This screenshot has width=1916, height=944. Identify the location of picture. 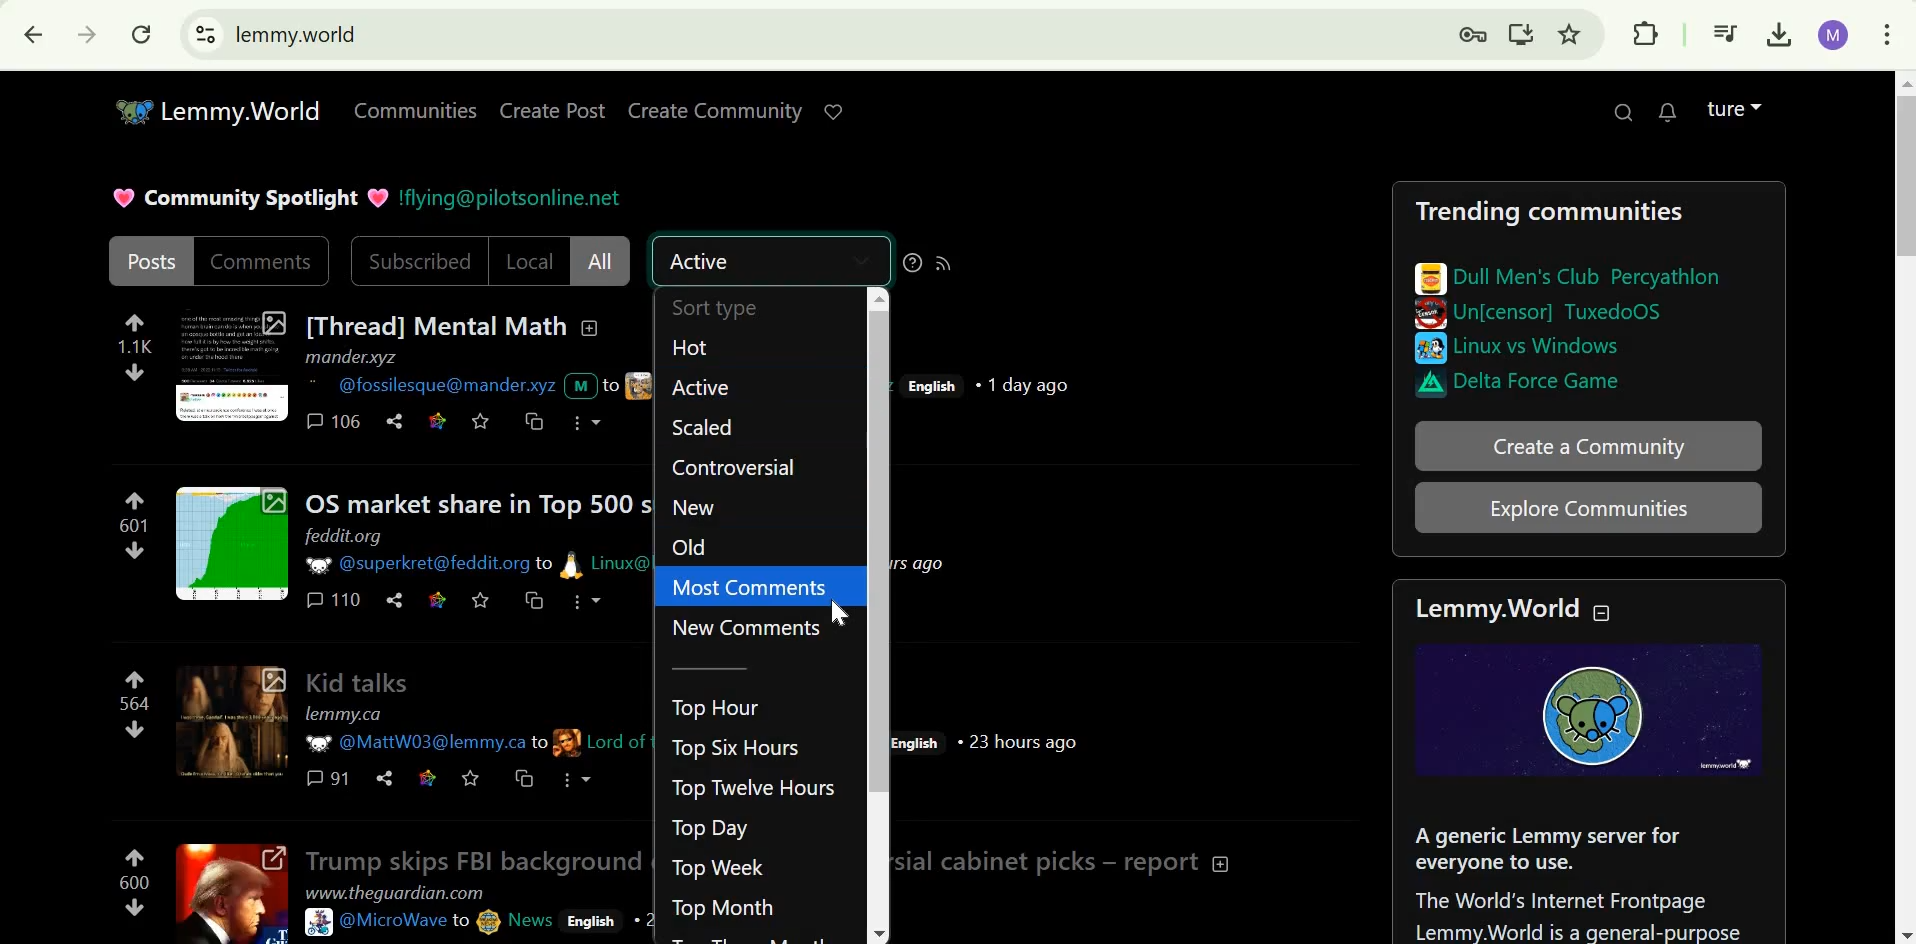
(315, 562).